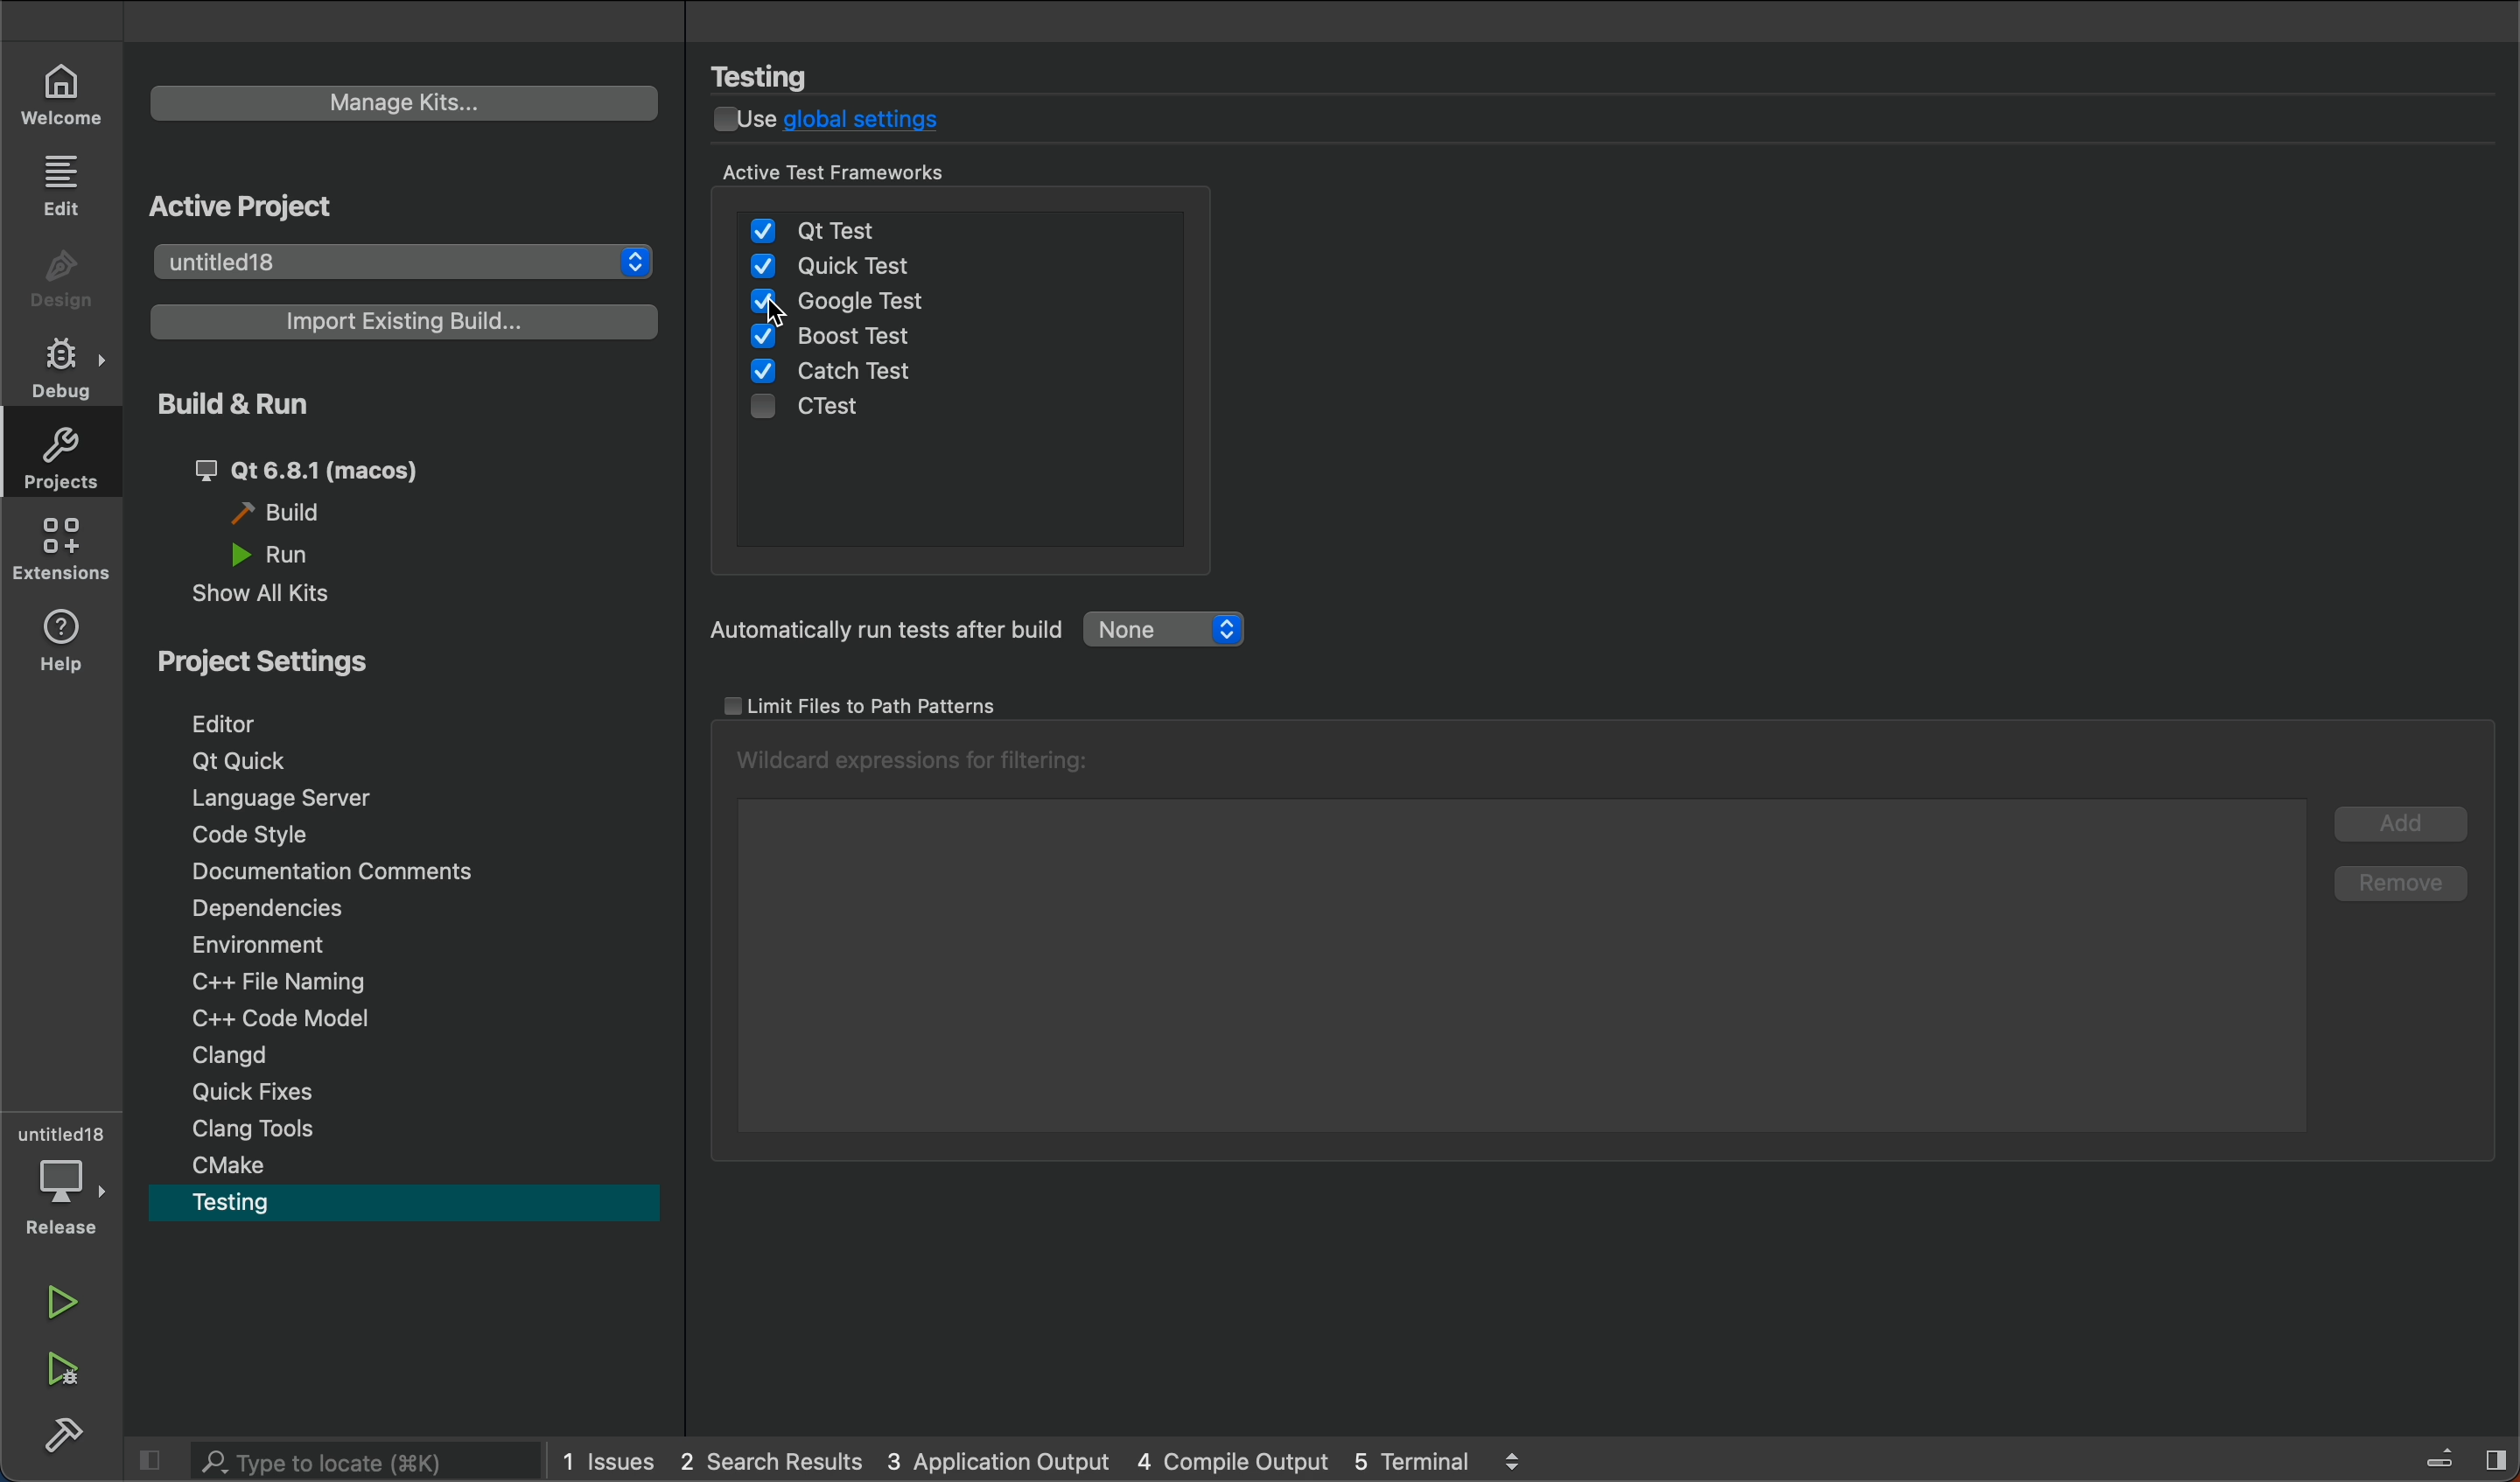  What do you see at coordinates (955, 223) in the screenshot?
I see `qt test` at bounding box center [955, 223].